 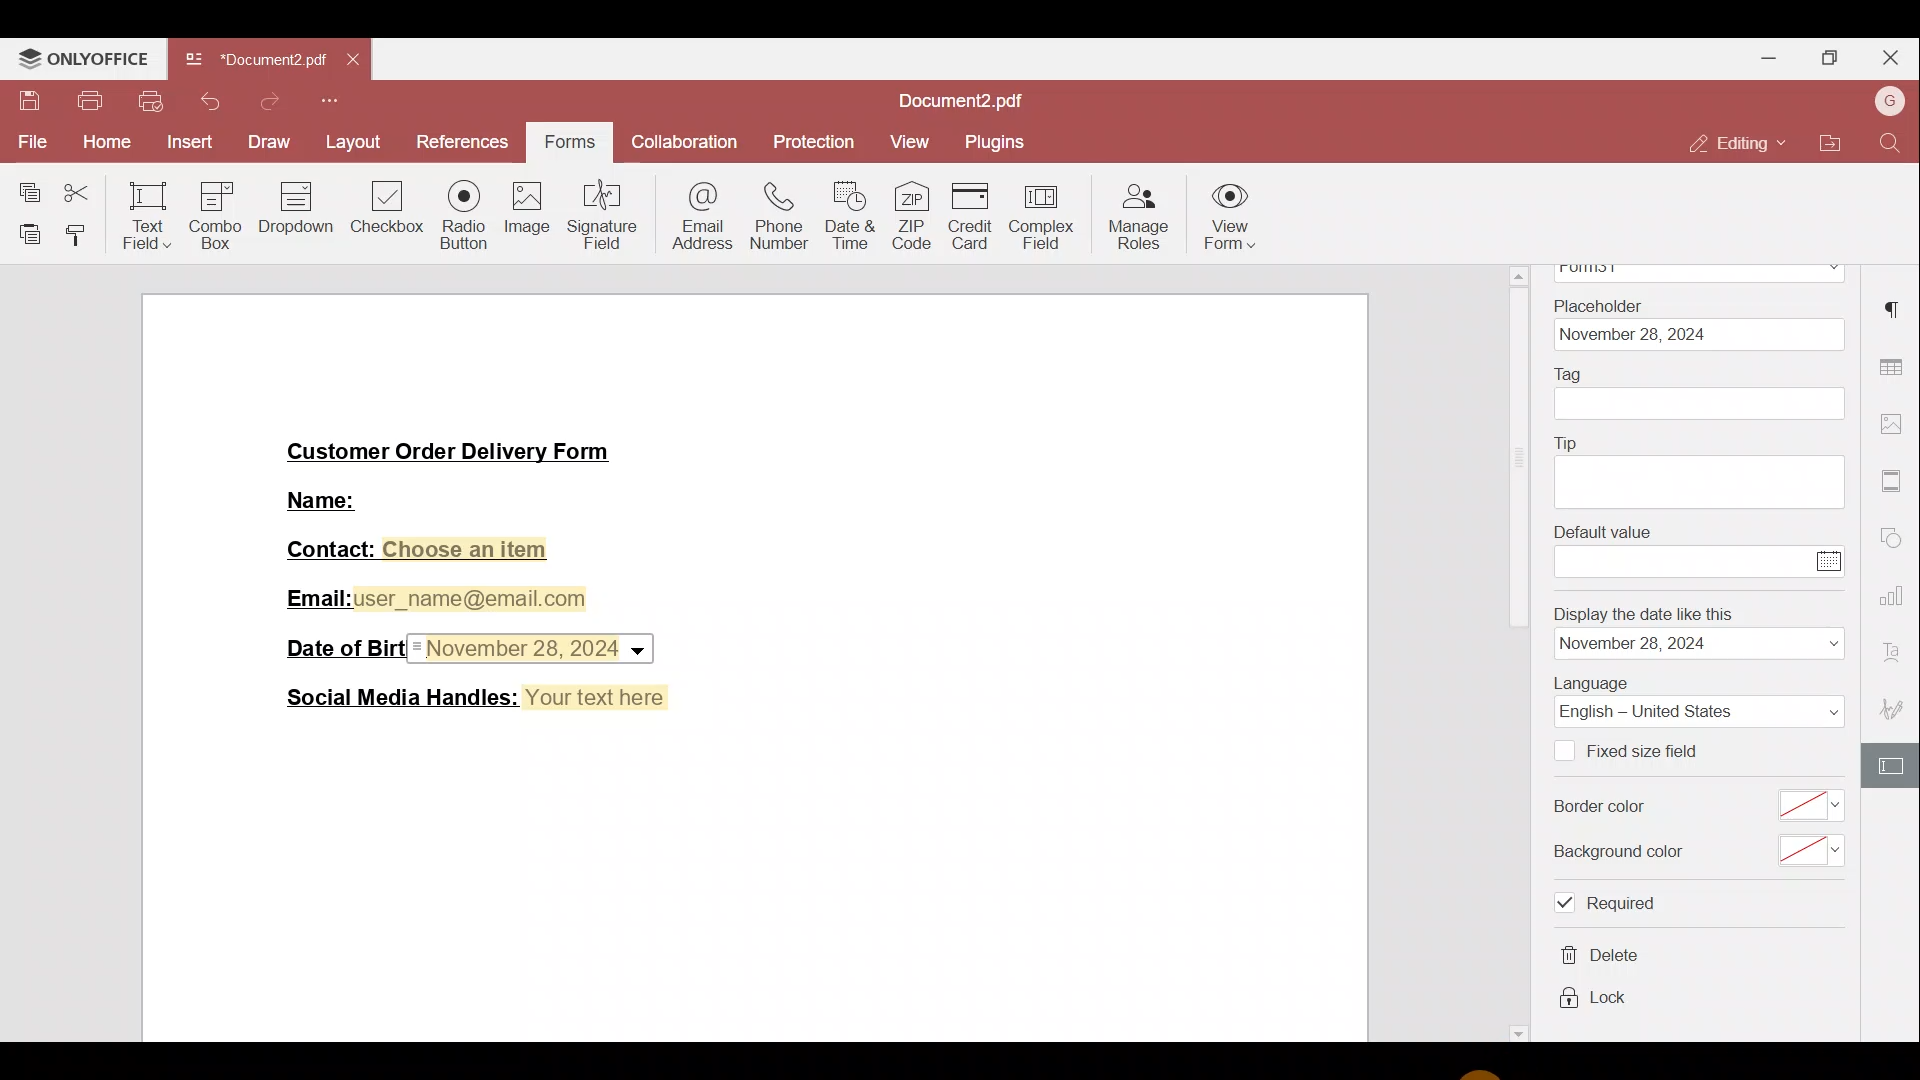 I want to click on Display the date like this, so click(x=1646, y=612).